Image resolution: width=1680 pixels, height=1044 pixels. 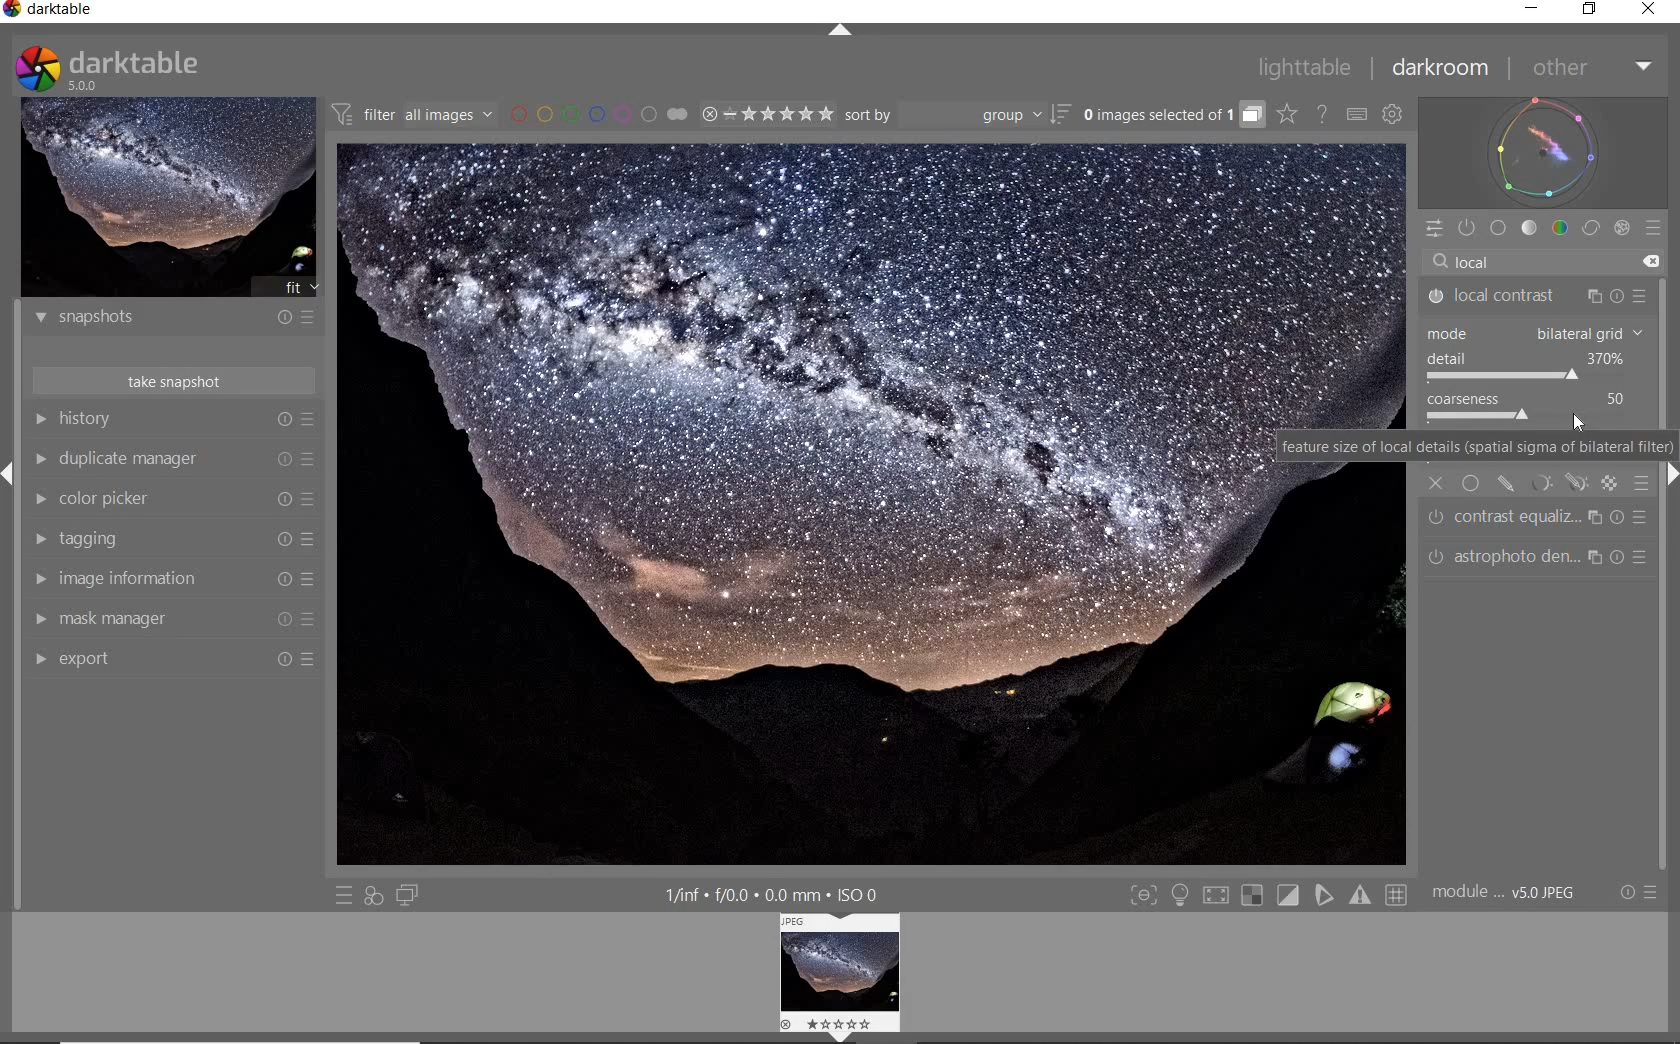 What do you see at coordinates (1622, 290) in the screenshot?
I see `reset parameters` at bounding box center [1622, 290].